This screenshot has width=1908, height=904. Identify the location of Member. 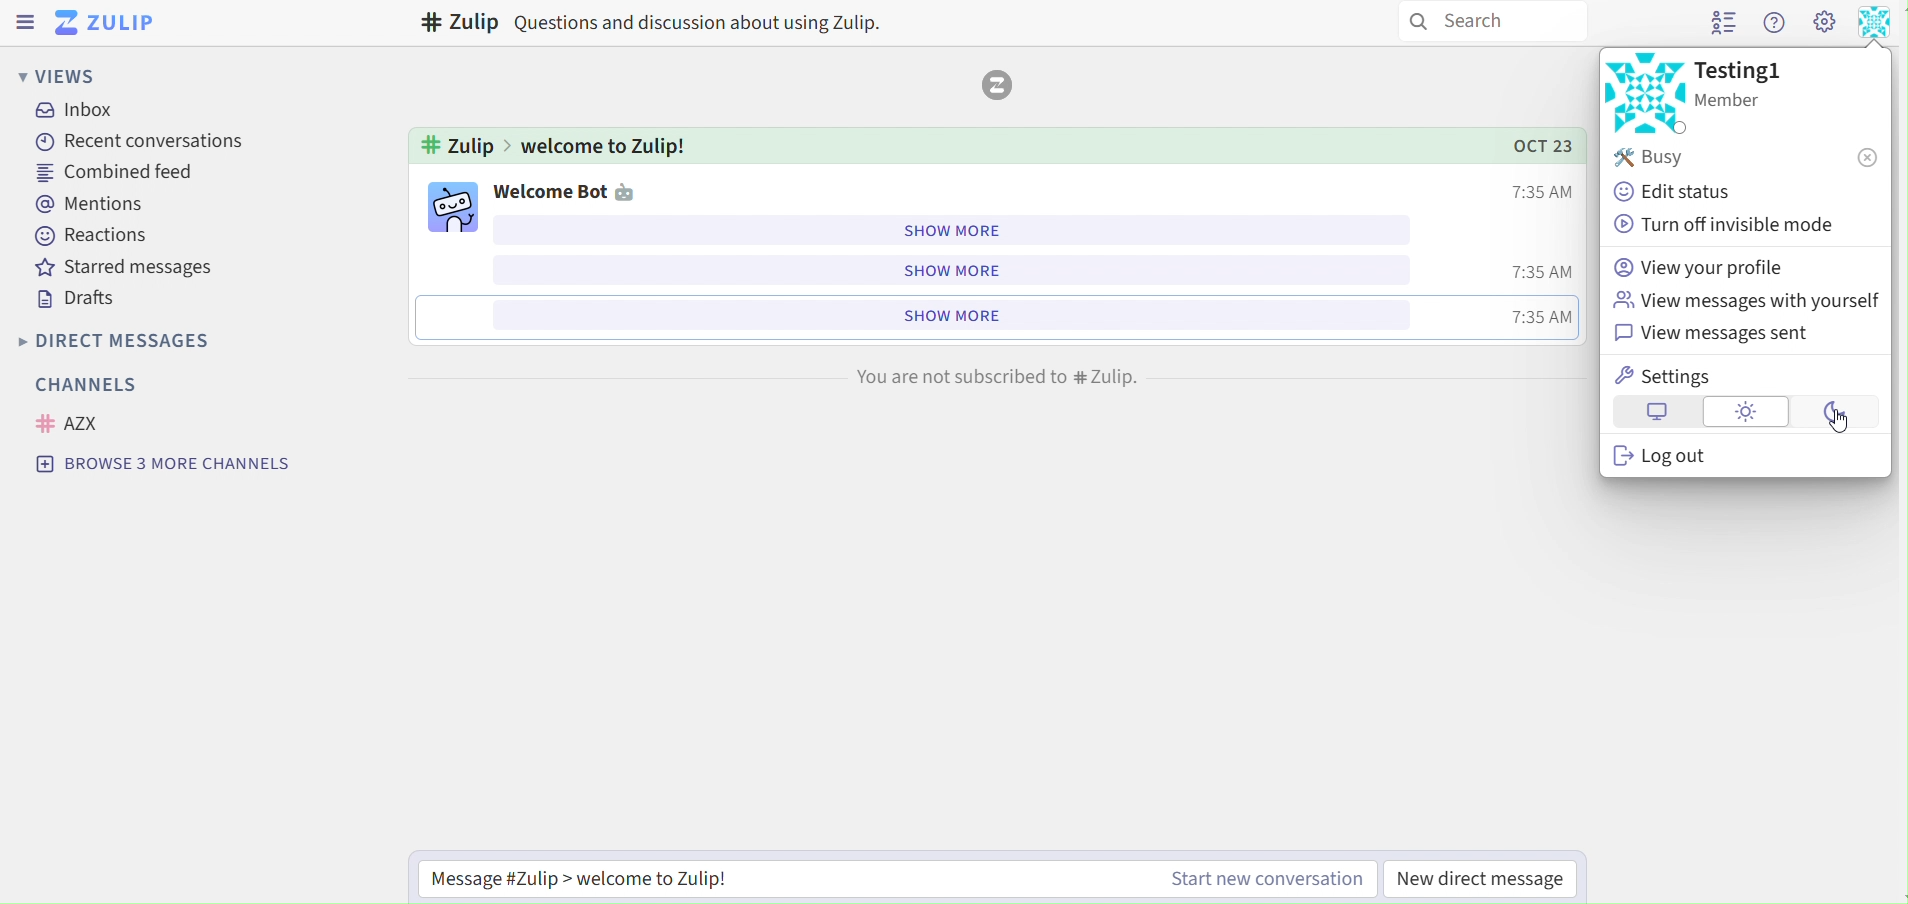
(1745, 101).